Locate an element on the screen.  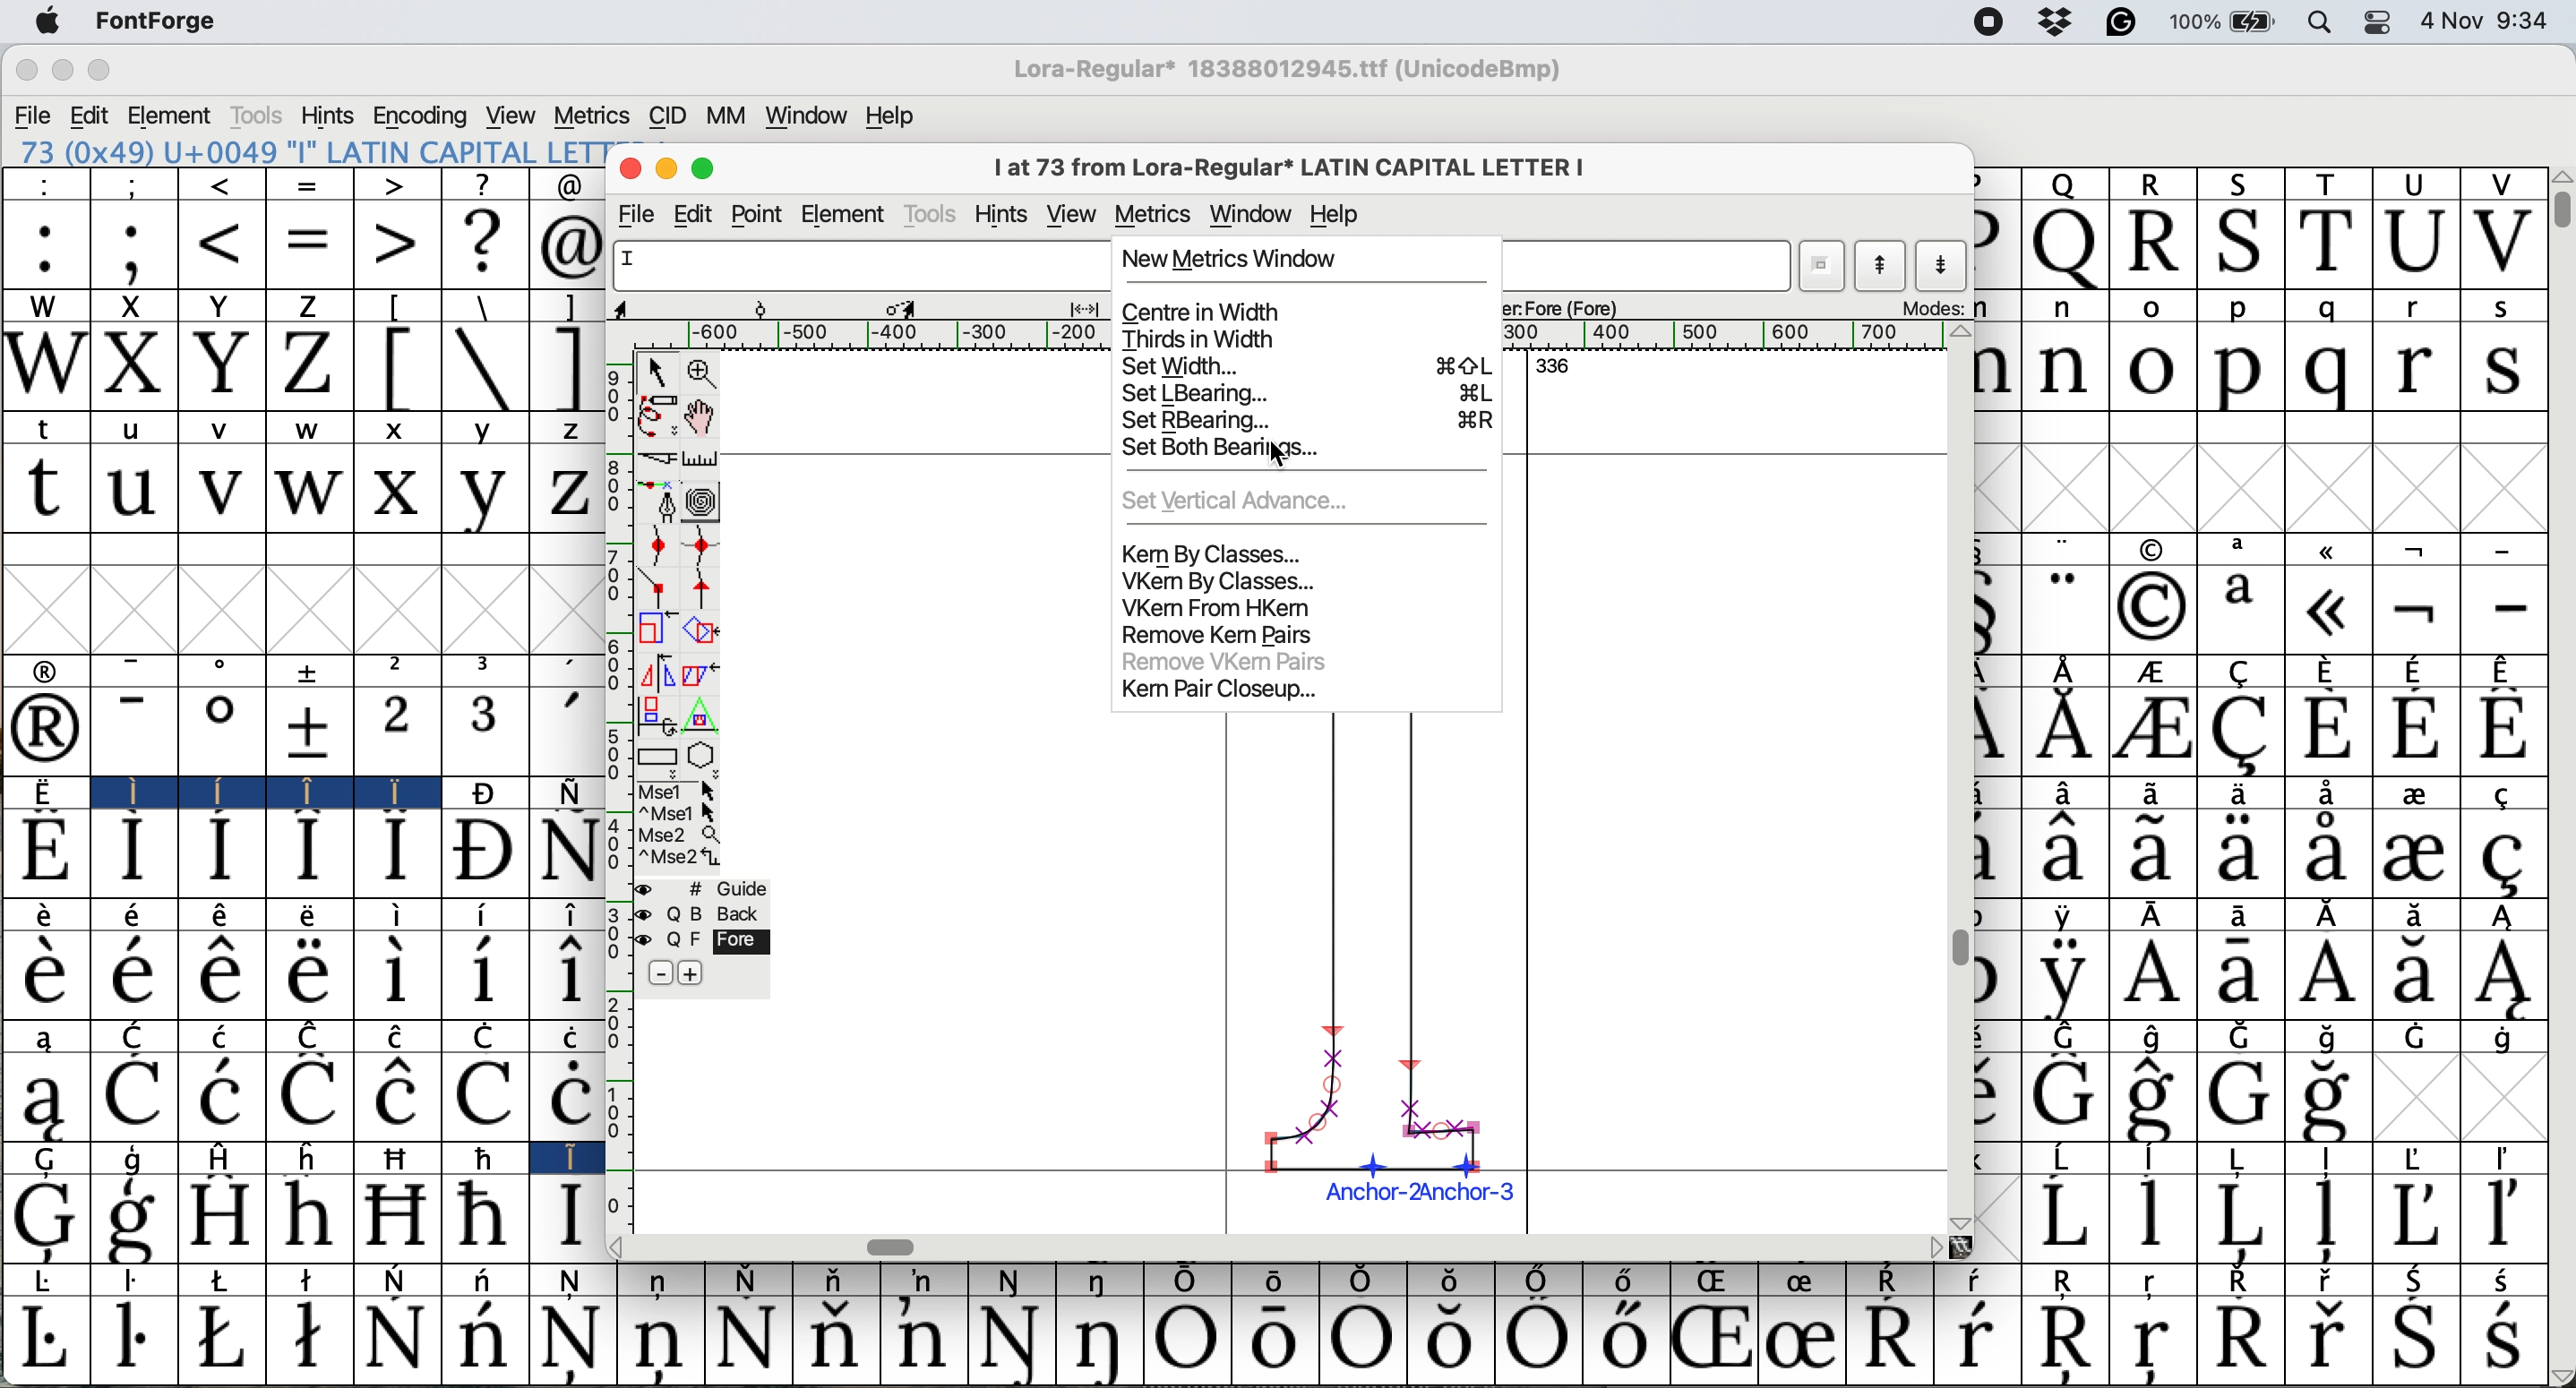
symbol is located at coordinates (2422, 546).